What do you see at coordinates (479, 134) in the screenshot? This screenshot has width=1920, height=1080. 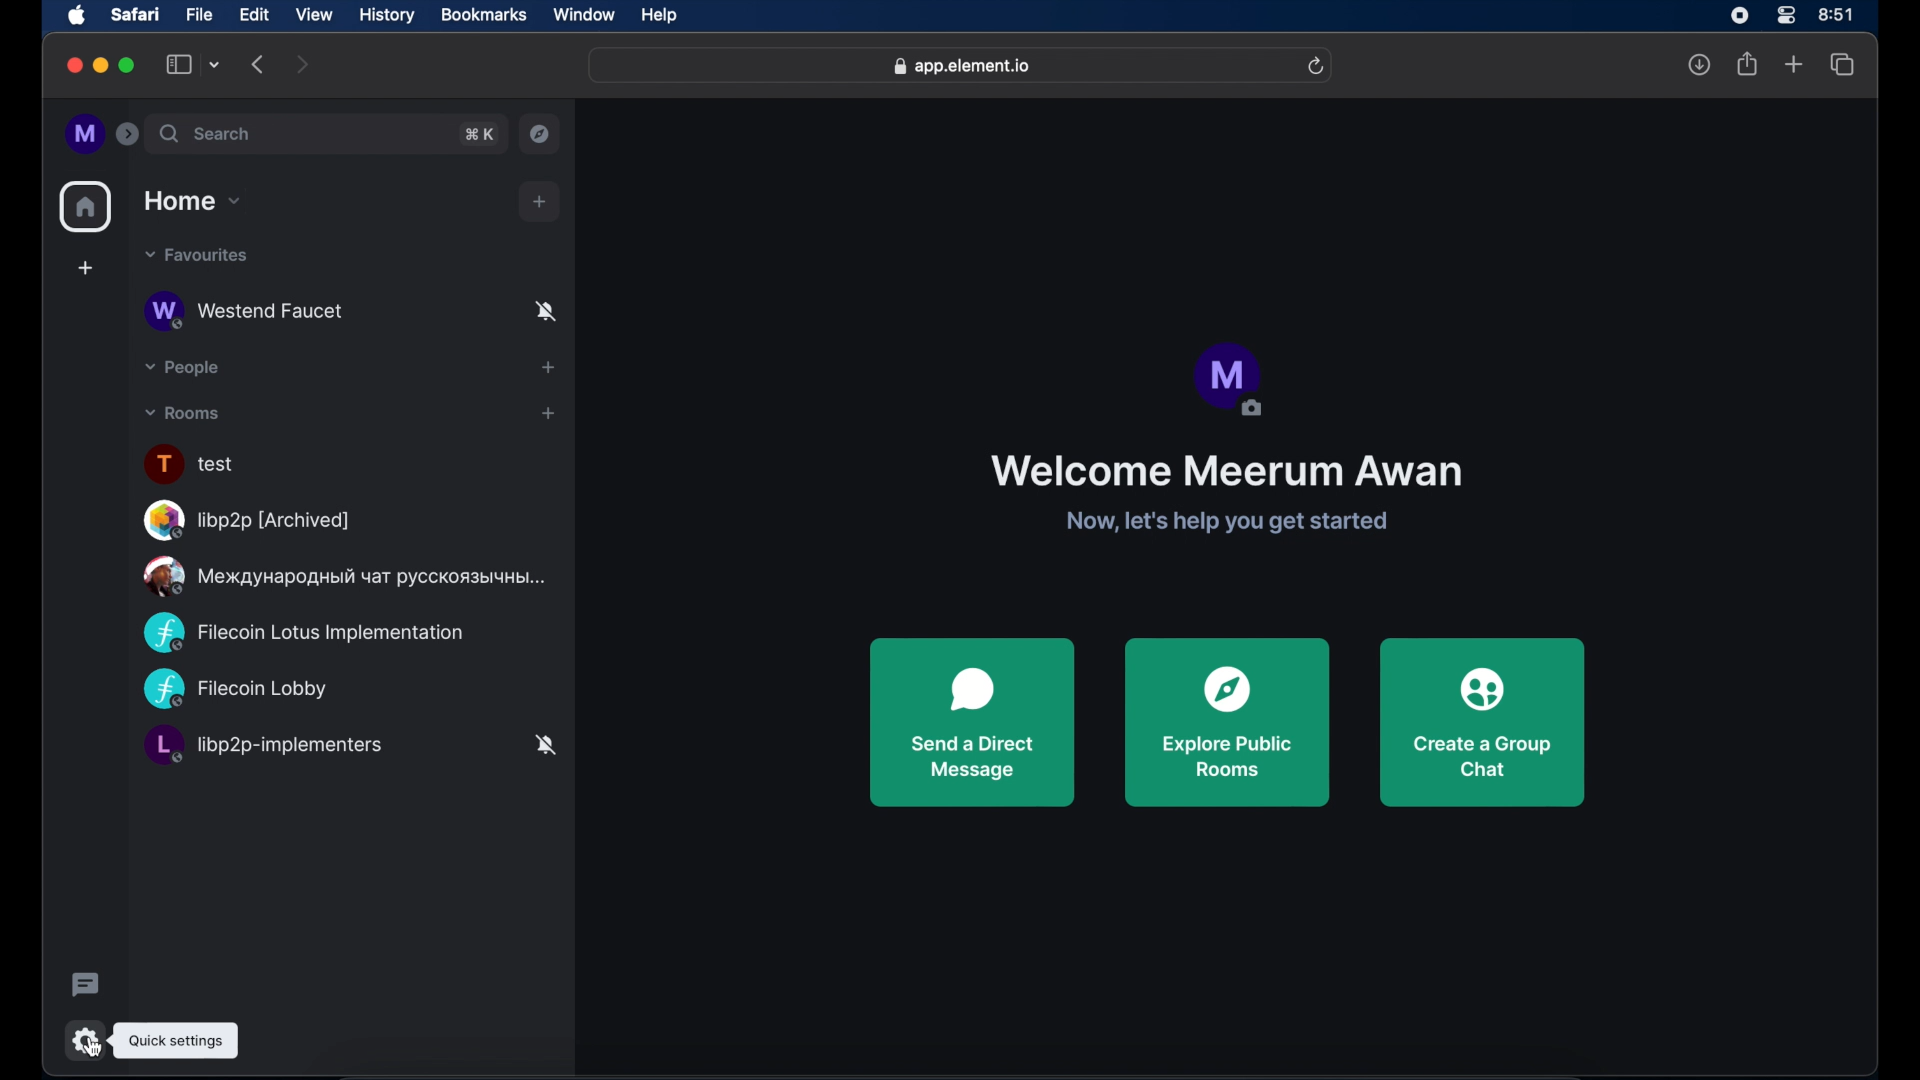 I see `search shortcut` at bounding box center [479, 134].